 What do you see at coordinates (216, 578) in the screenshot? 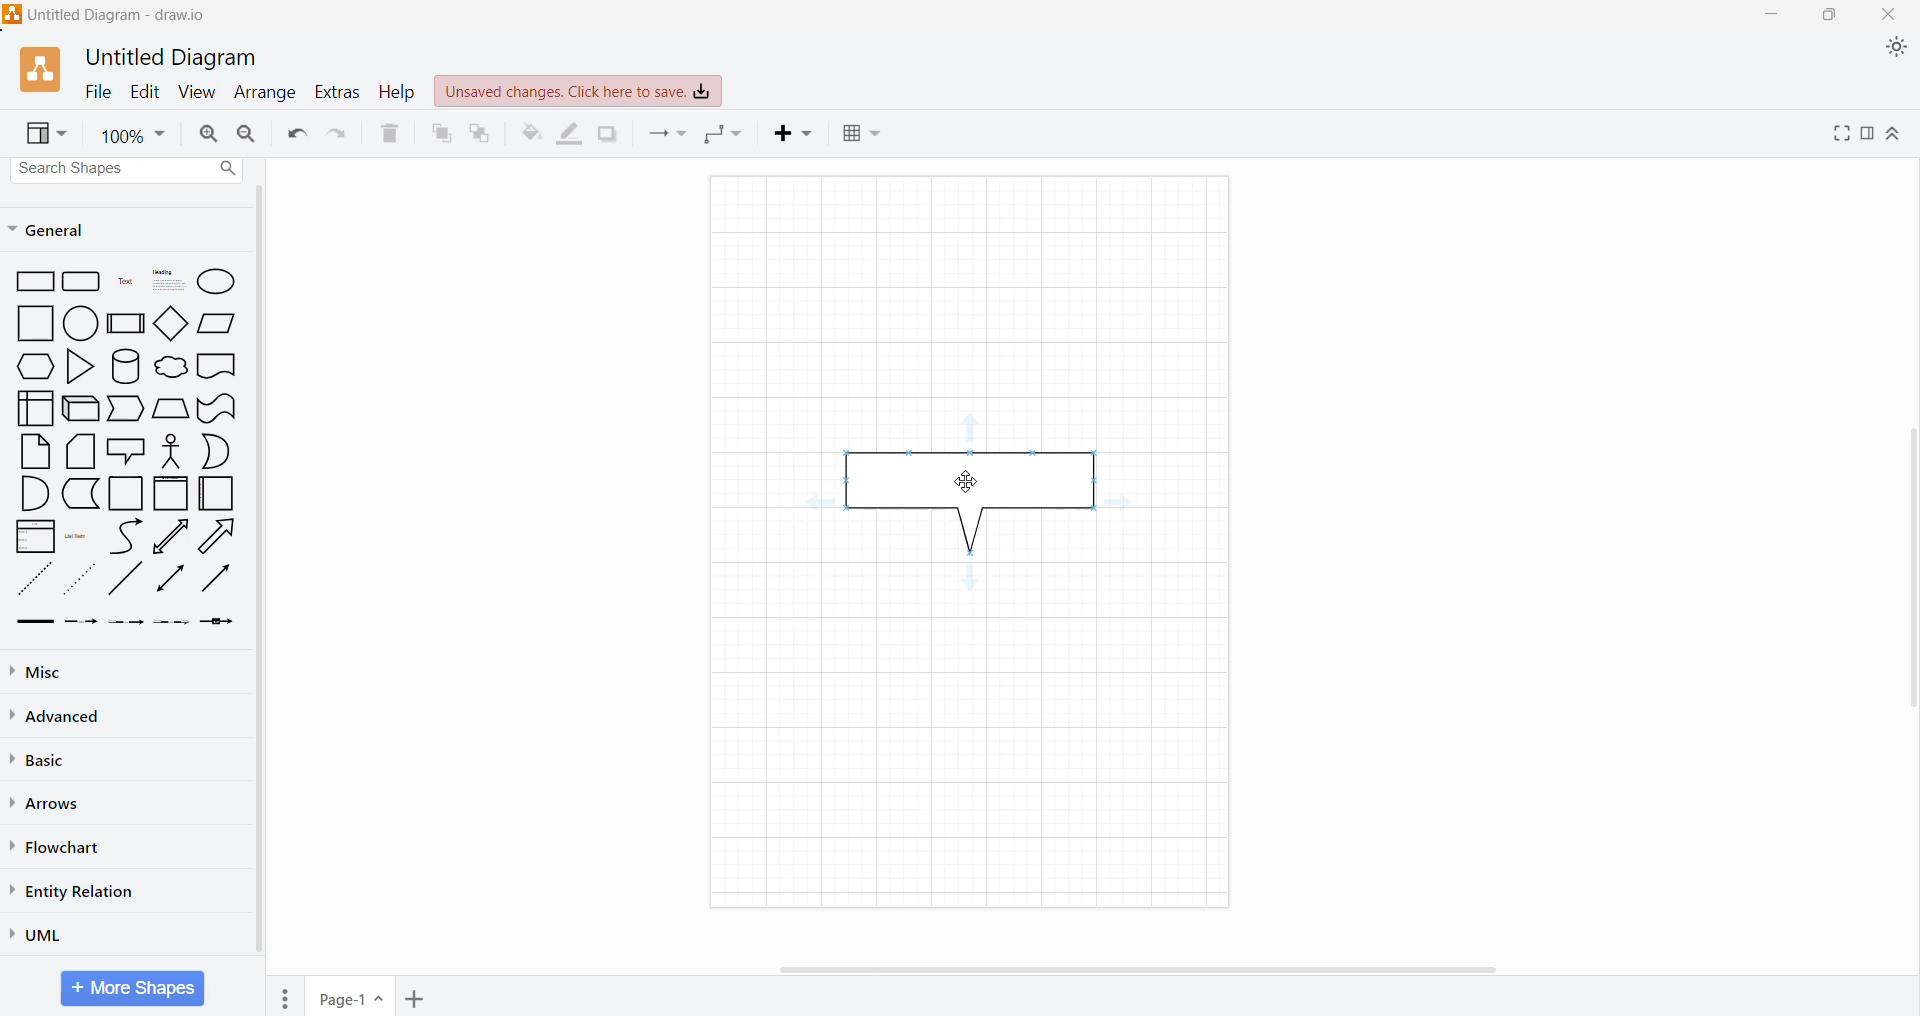
I see `Rightward Thick Arrow` at bounding box center [216, 578].